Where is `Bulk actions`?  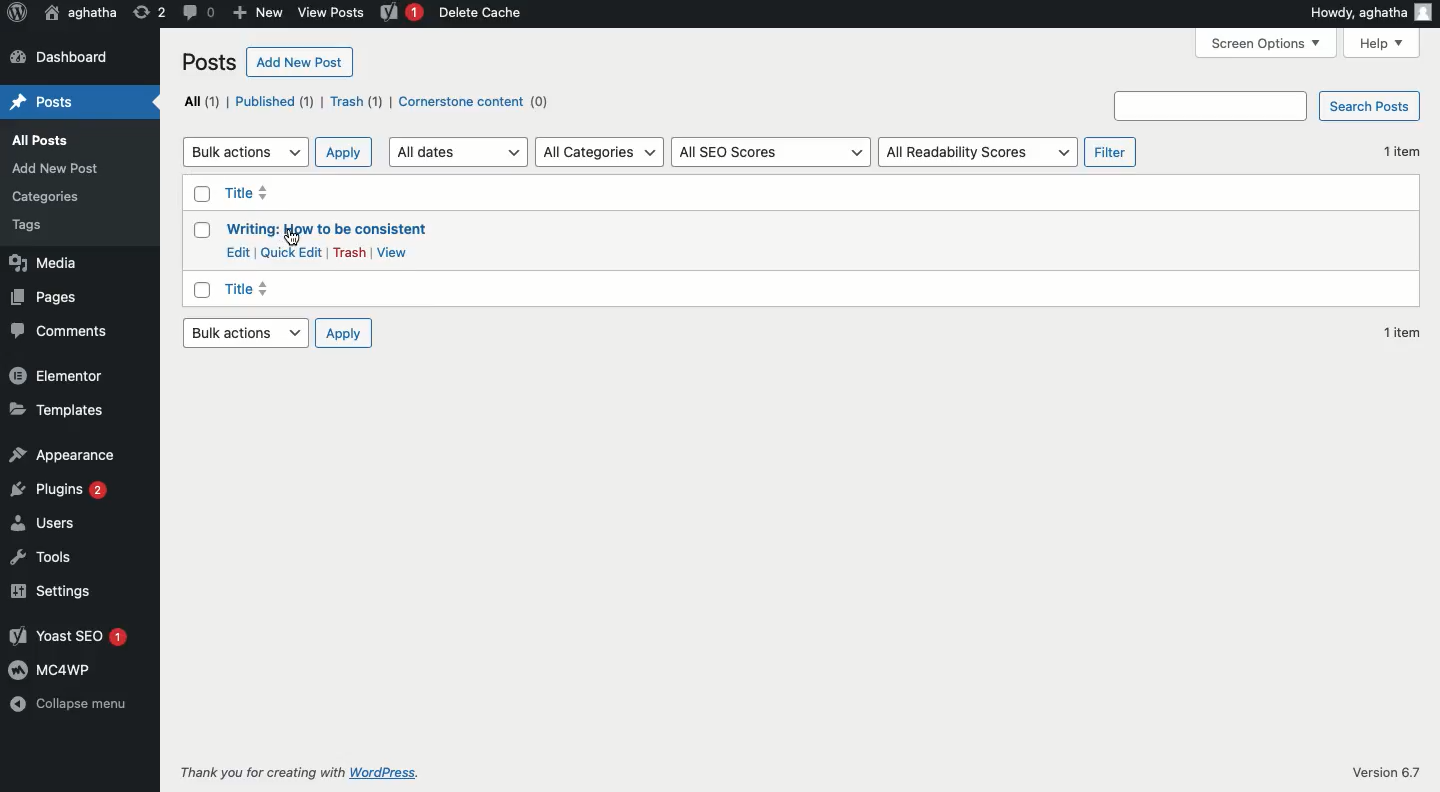
Bulk actions is located at coordinates (246, 152).